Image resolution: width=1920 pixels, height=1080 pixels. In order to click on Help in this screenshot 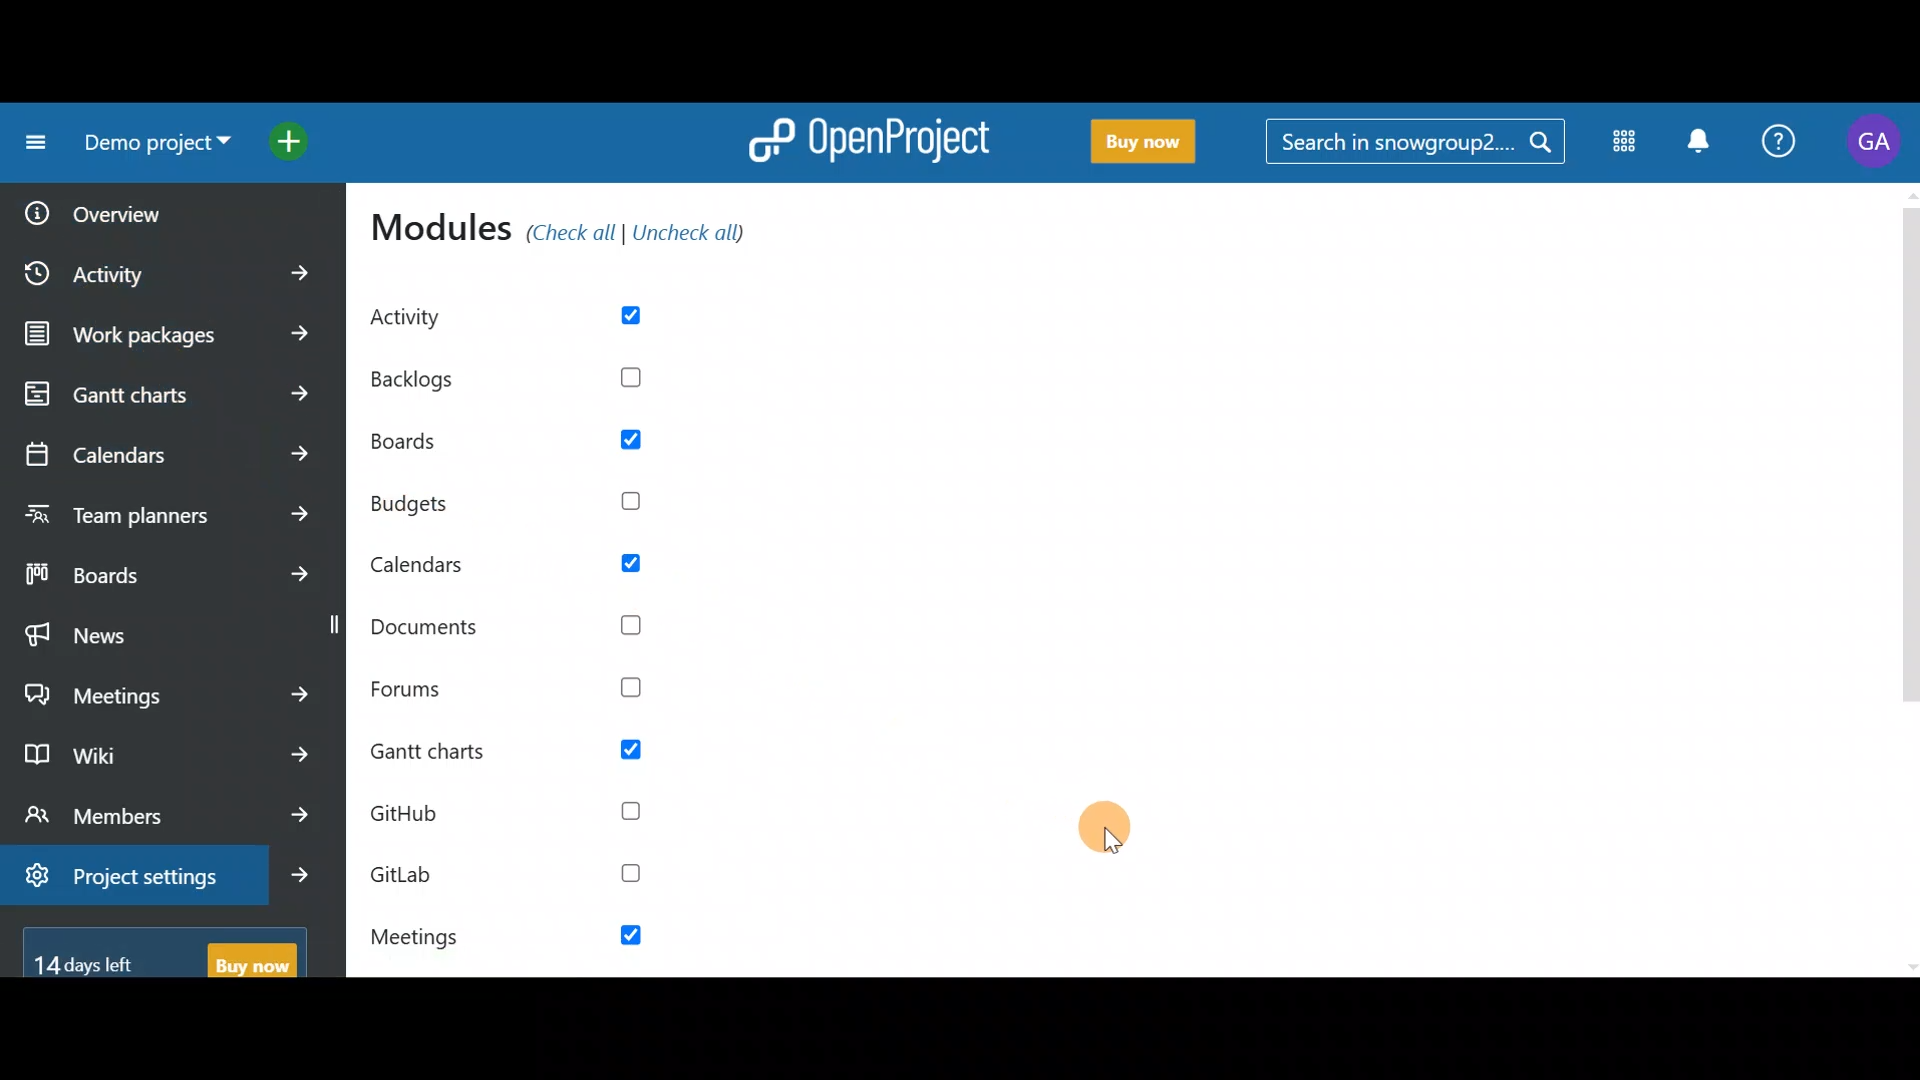, I will do `click(1776, 146)`.